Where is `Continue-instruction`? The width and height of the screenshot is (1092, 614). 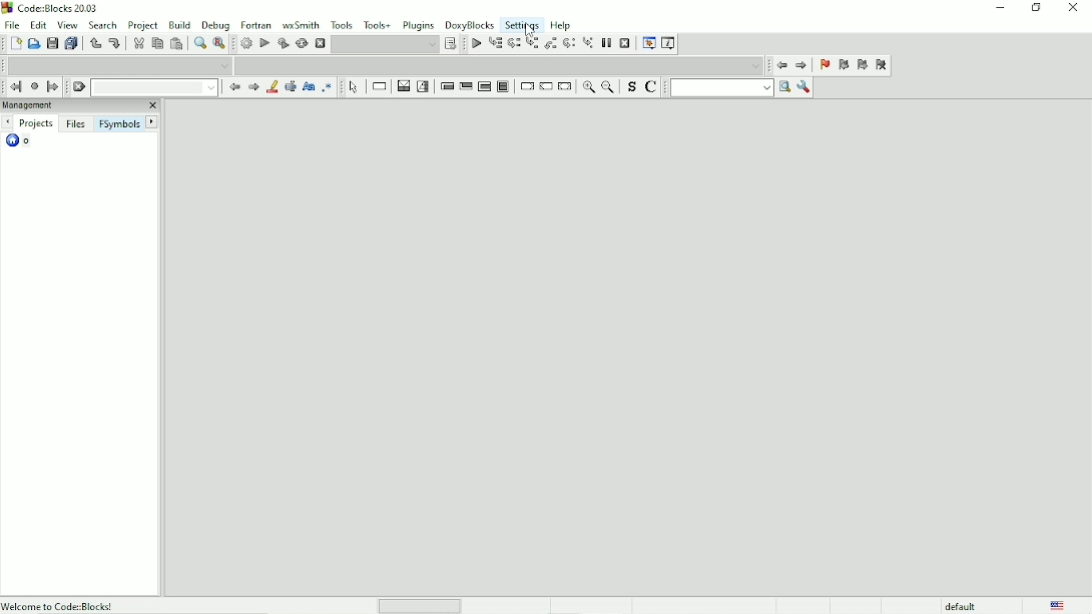
Continue-instruction is located at coordinates (546, 87).